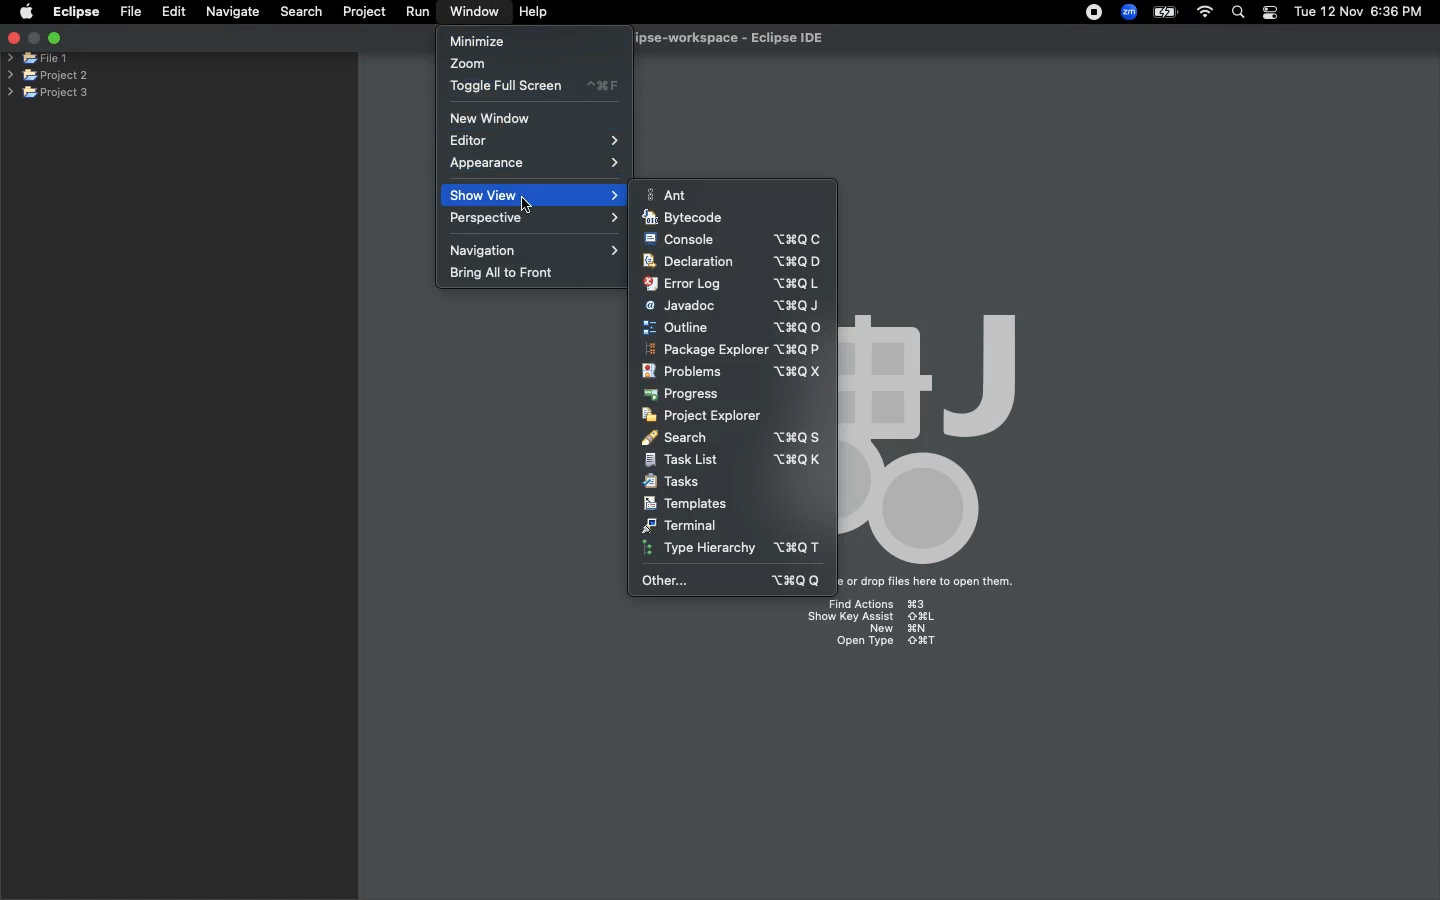 This screenshot has width=1440, height=900. I want to click on Appearance, so click(535, 165).